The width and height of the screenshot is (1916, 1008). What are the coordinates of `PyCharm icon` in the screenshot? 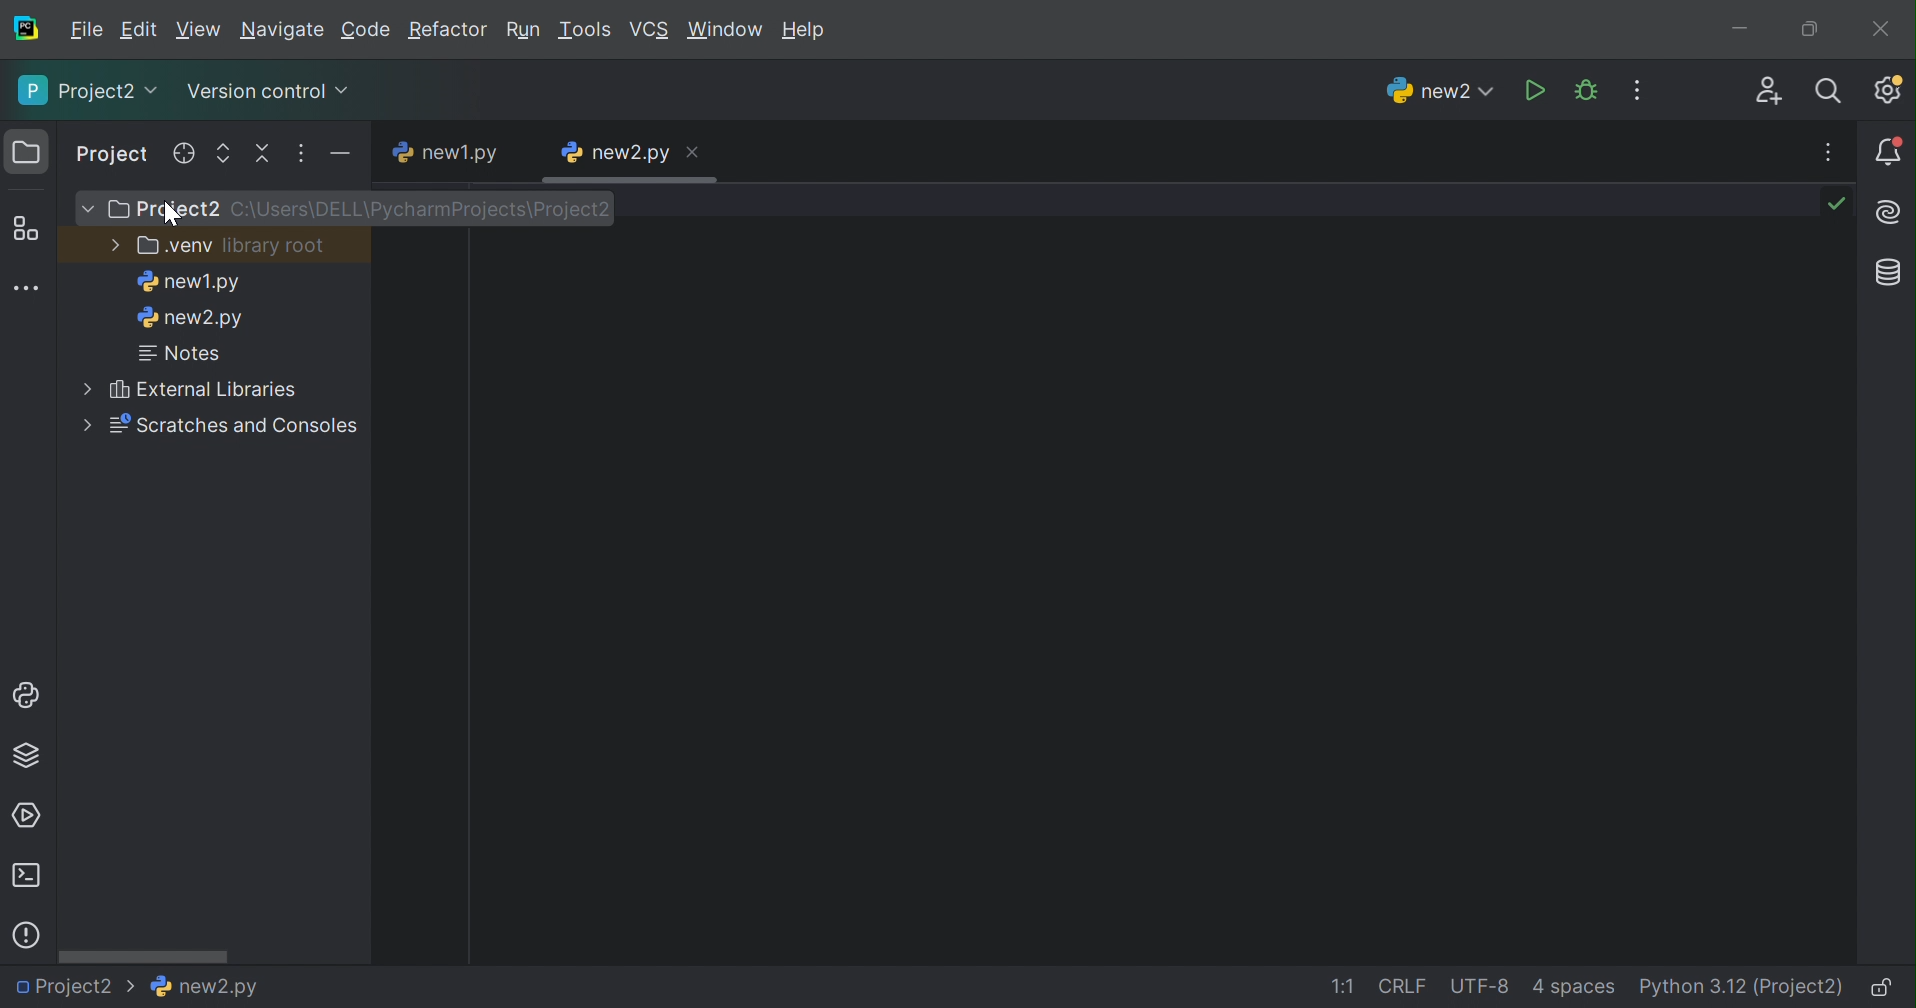 It's located at (25, 28).